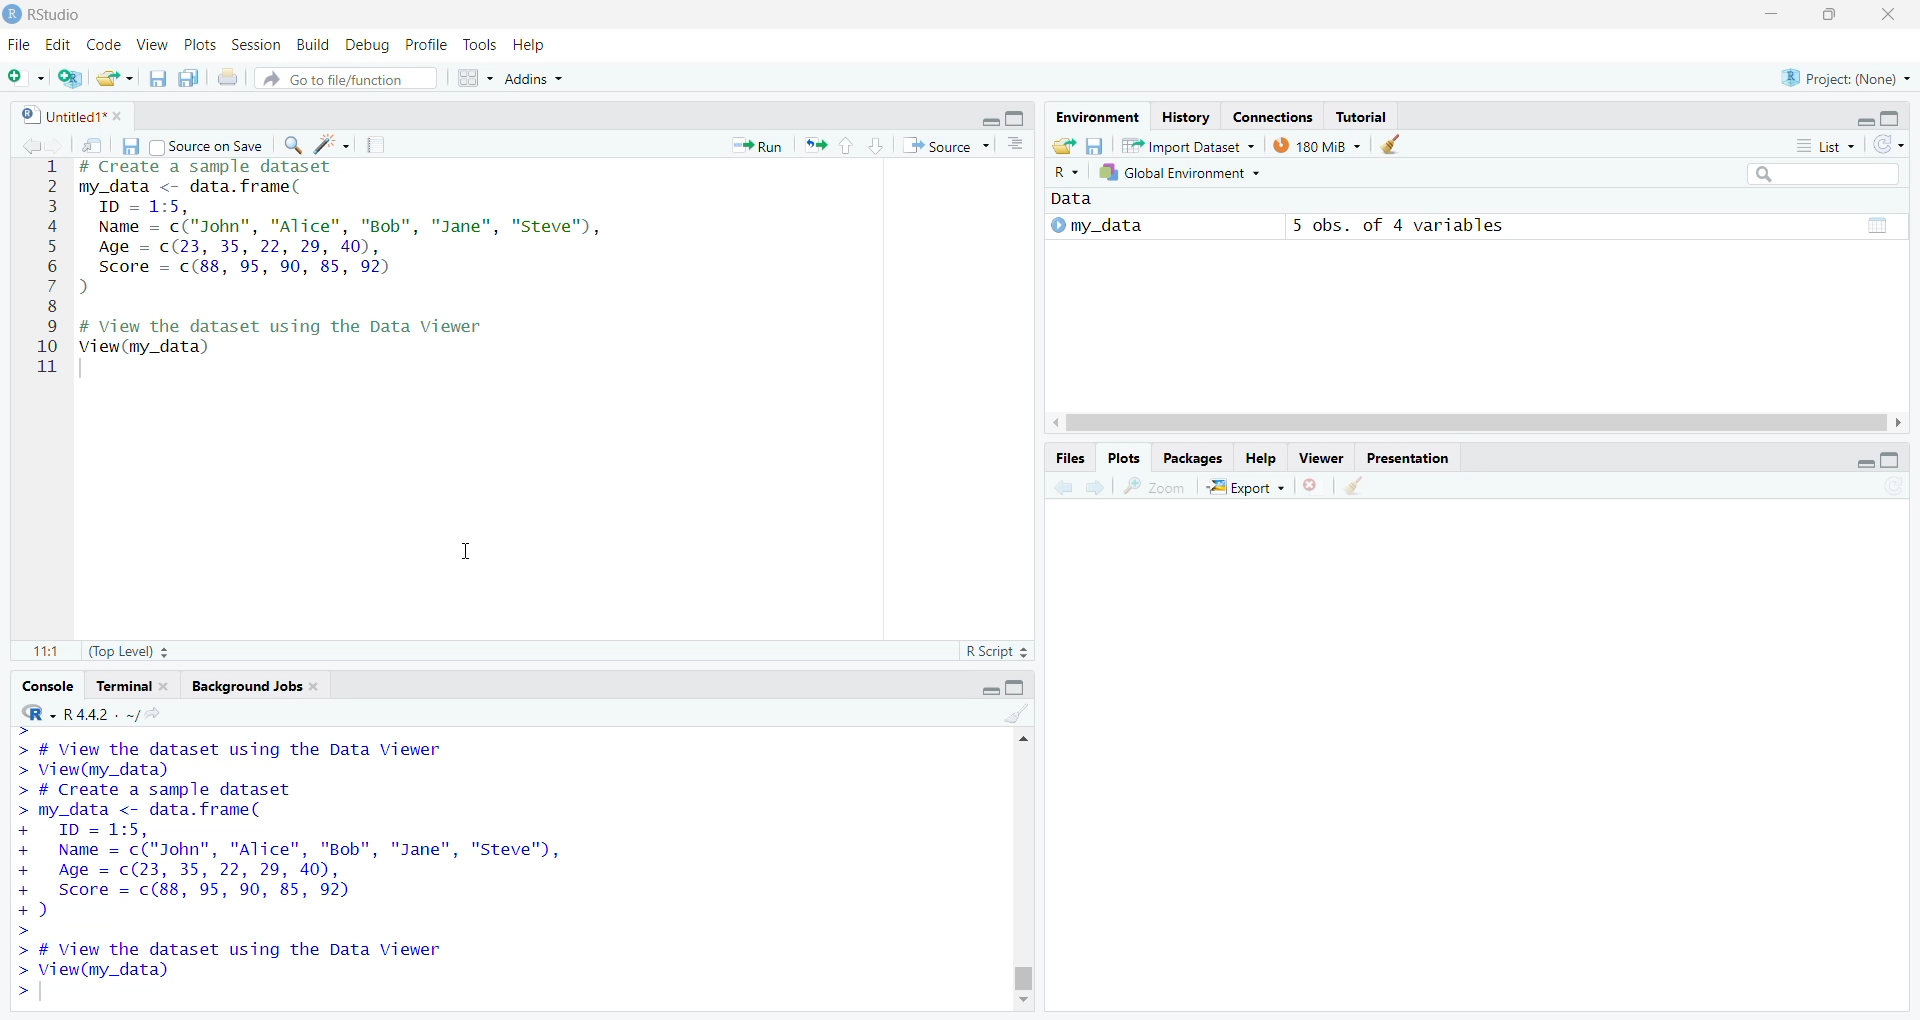  Describe the element at coordinates (1362, 487) in the screenshot. I see `Clear object for workspaces` at that location.